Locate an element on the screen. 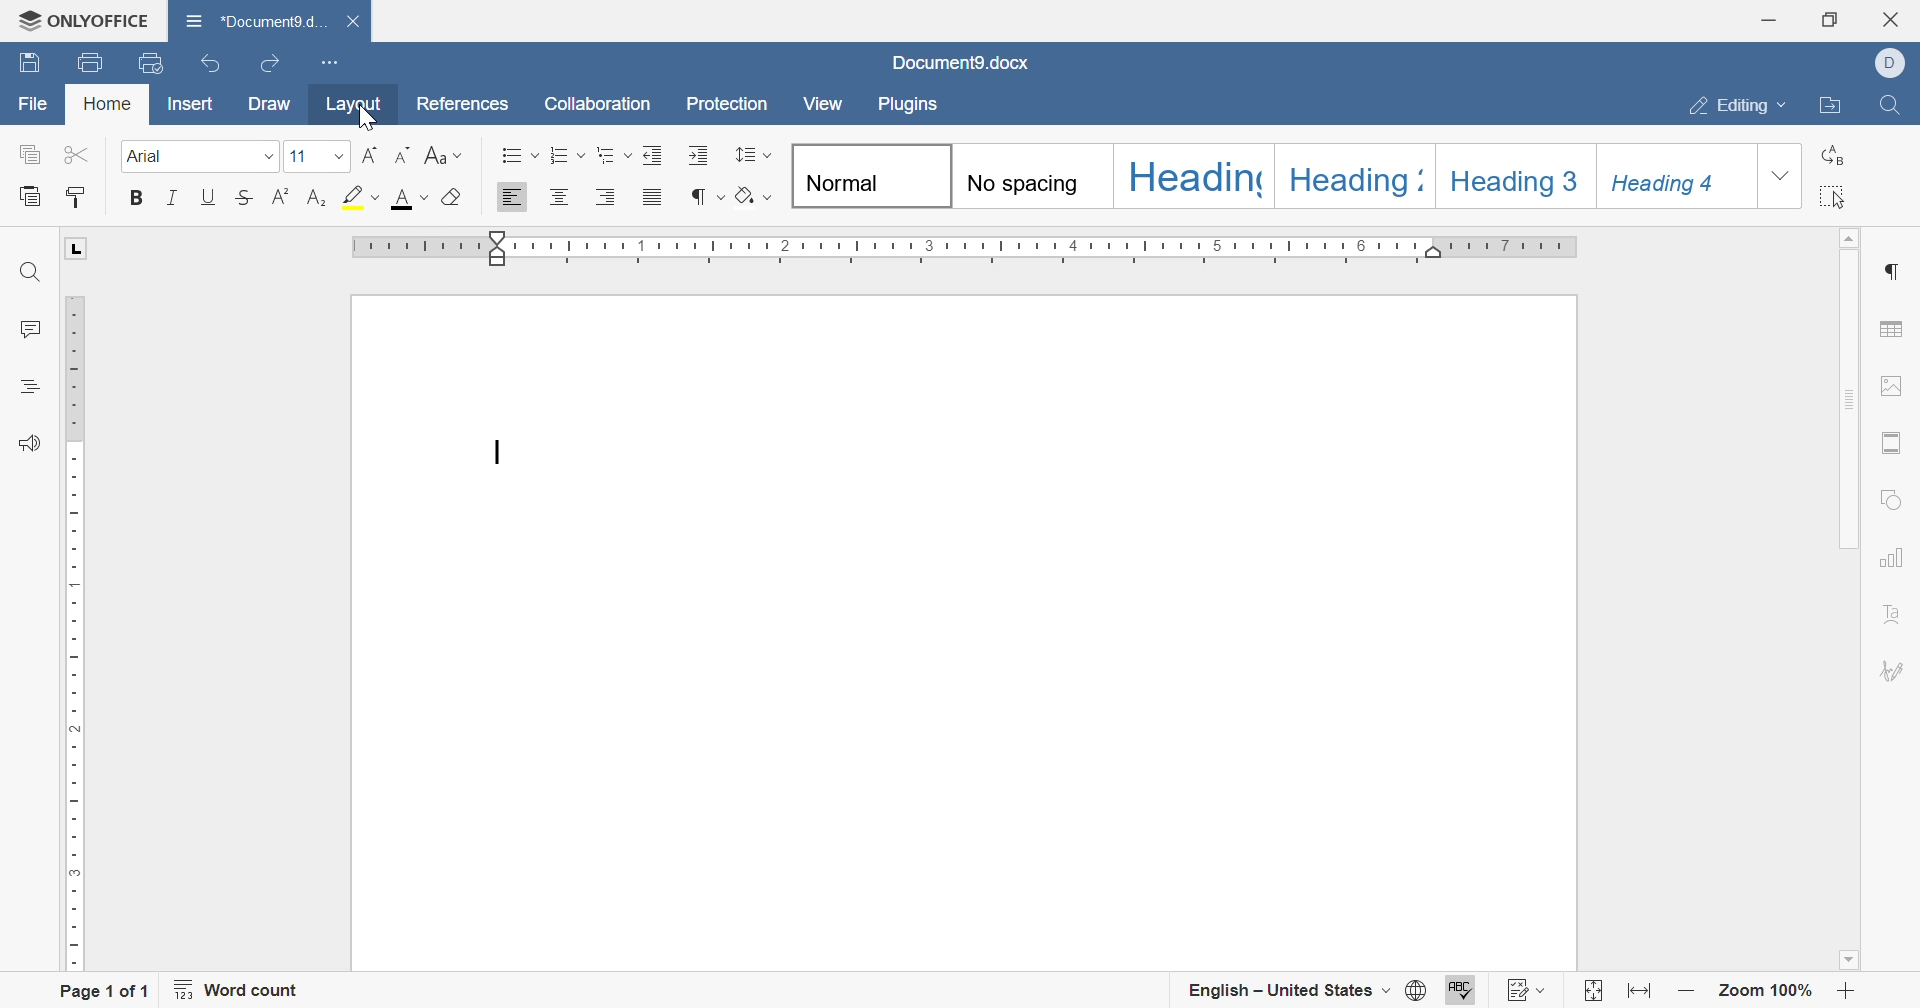  L is located at coordinates (79, 248).